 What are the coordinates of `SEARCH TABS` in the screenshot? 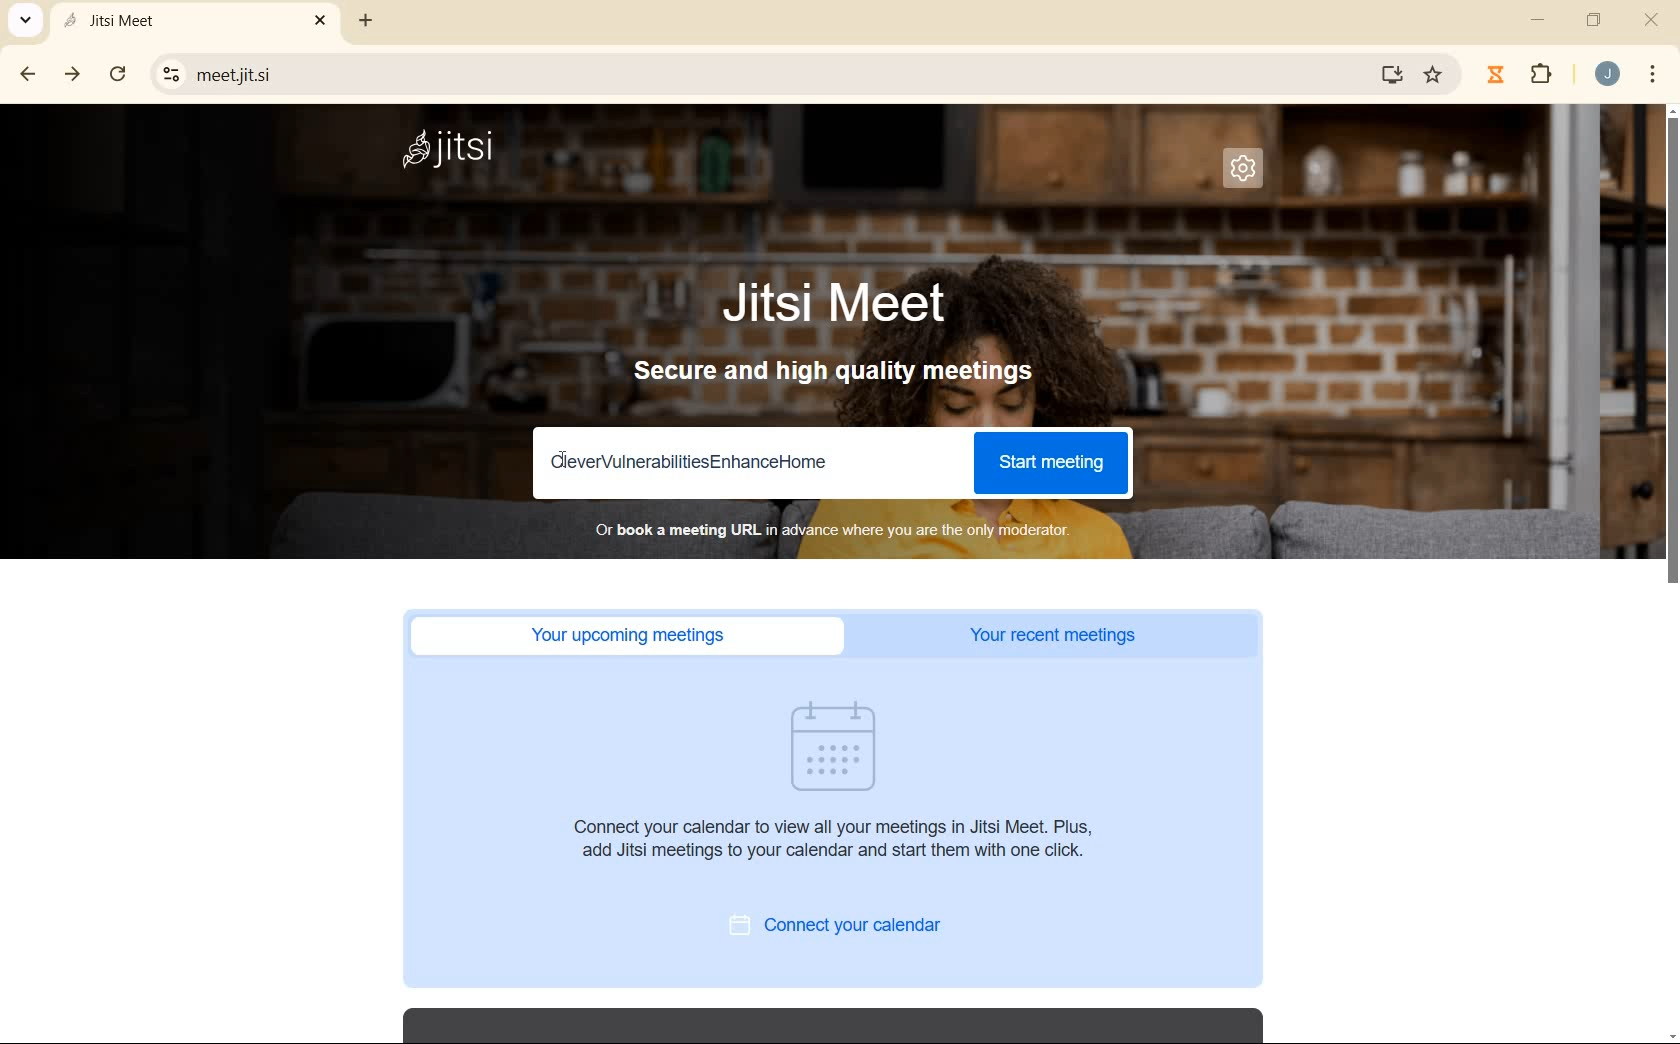 It's located at (22, 20).